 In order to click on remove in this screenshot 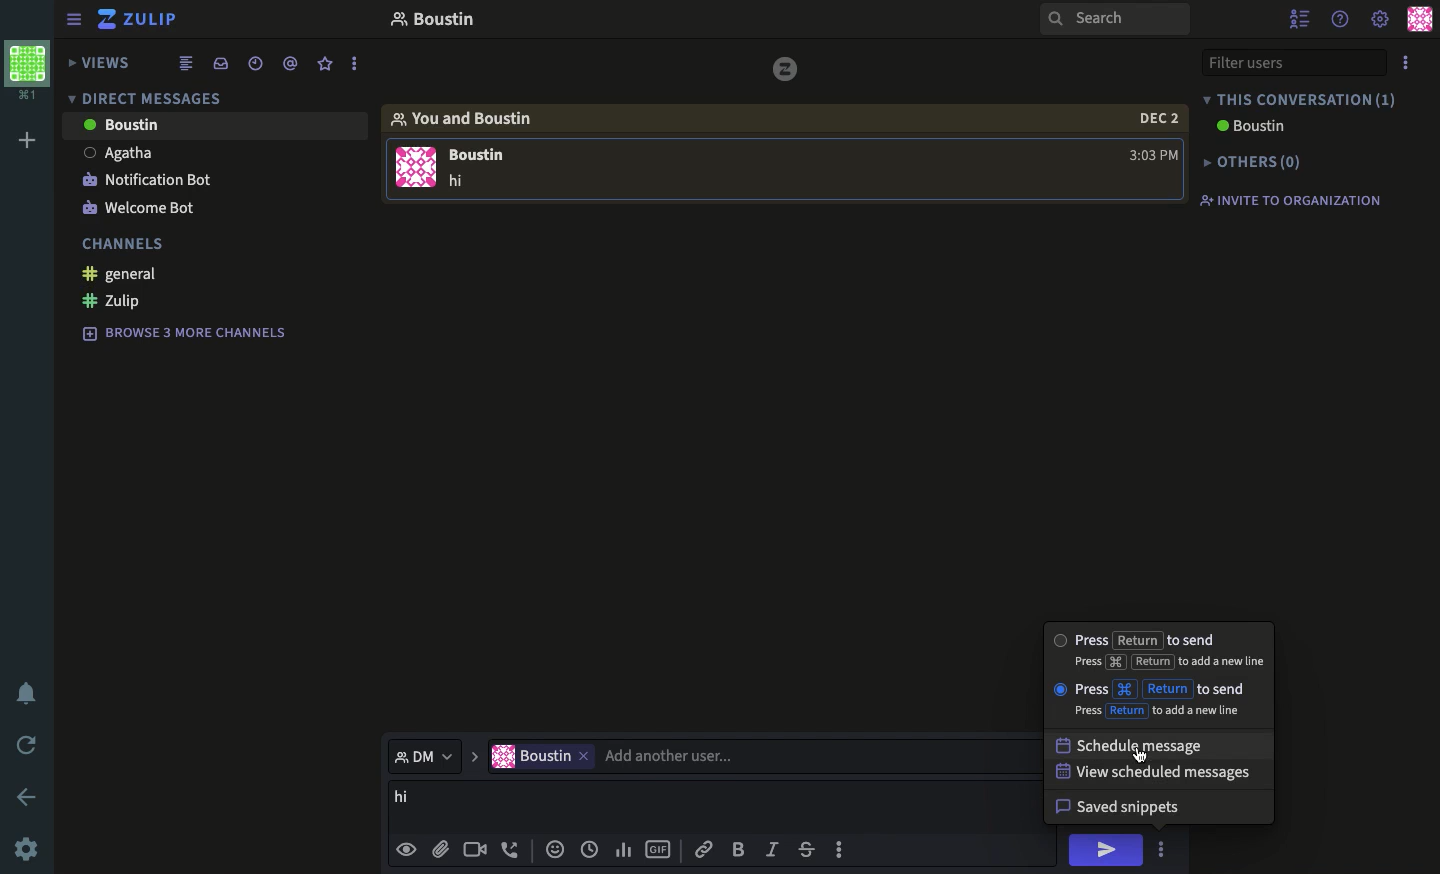, I will do `click(587, 759)`.